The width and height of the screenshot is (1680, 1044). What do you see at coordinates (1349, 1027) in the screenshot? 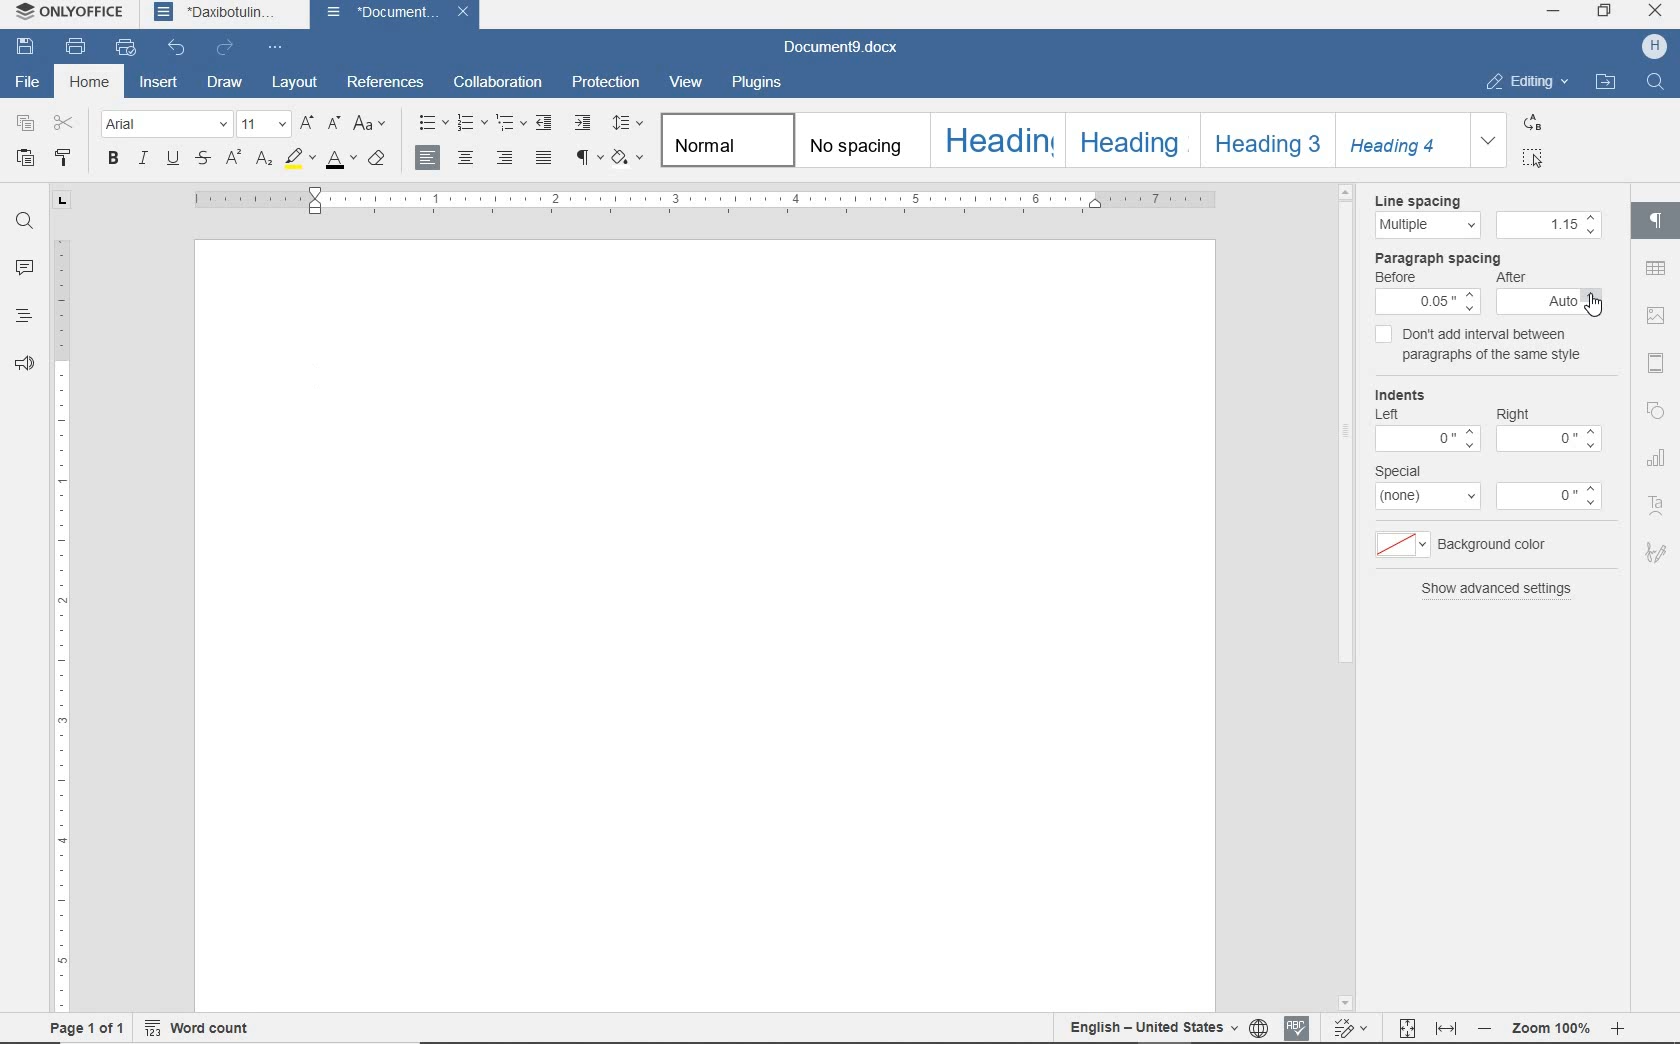
I see `track changes` at bounding box center [1349, 1027].